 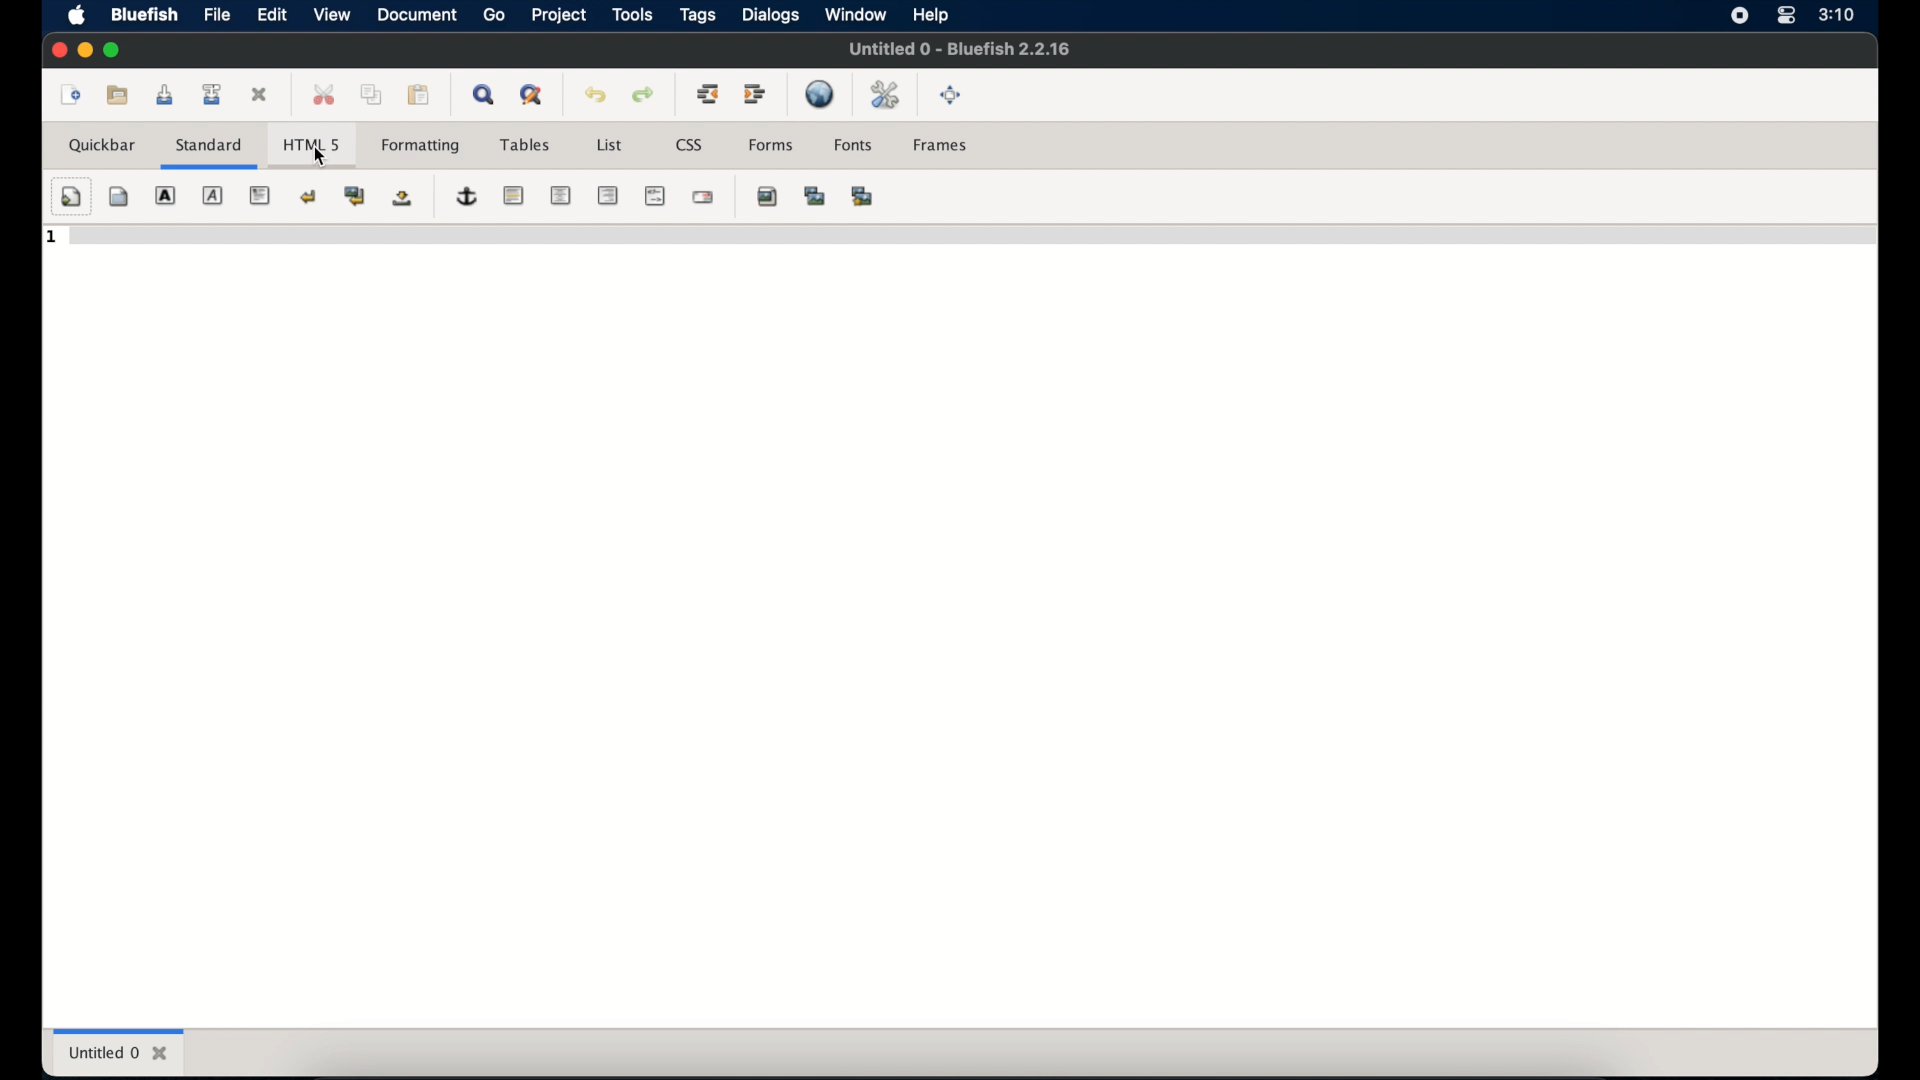 I want to click on break, so click(x=308, y=197).